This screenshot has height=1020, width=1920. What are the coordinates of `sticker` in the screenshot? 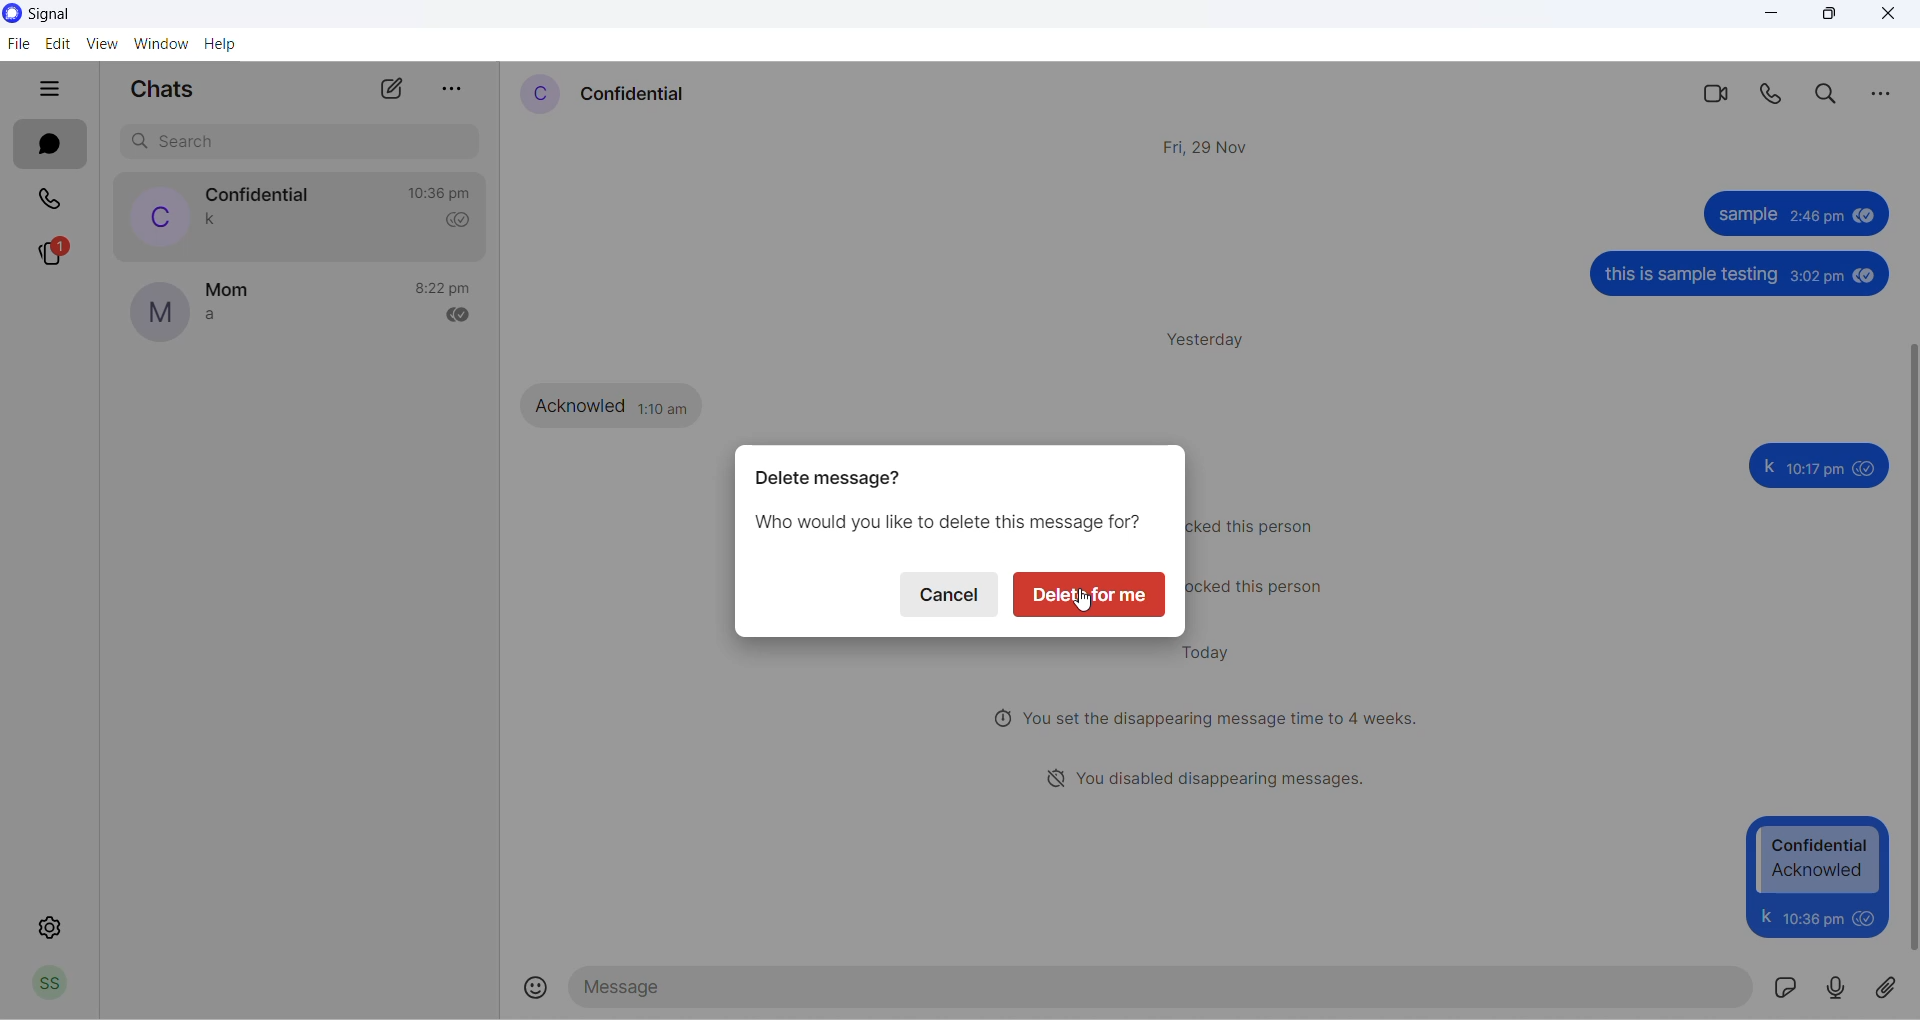 It's located at (1783, 986).